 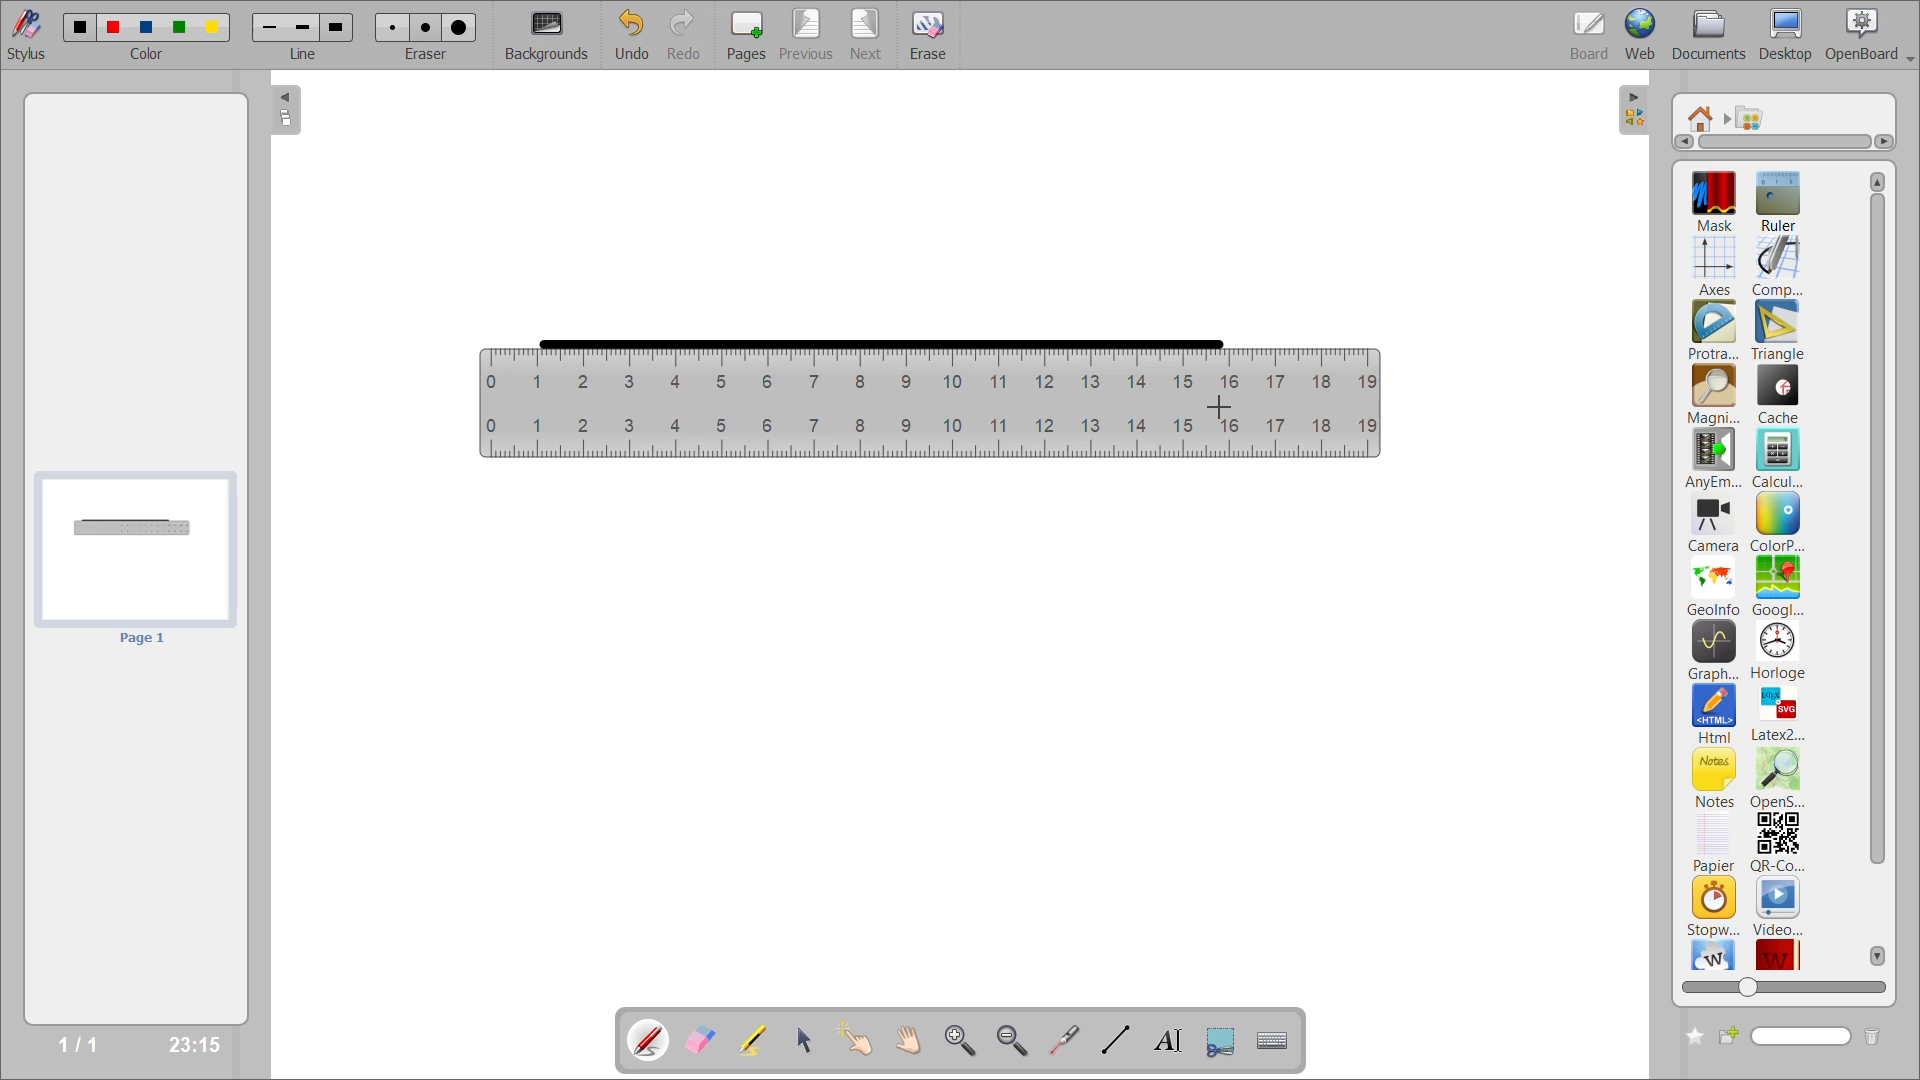 I want to click on color, so click(x=145, y=54).